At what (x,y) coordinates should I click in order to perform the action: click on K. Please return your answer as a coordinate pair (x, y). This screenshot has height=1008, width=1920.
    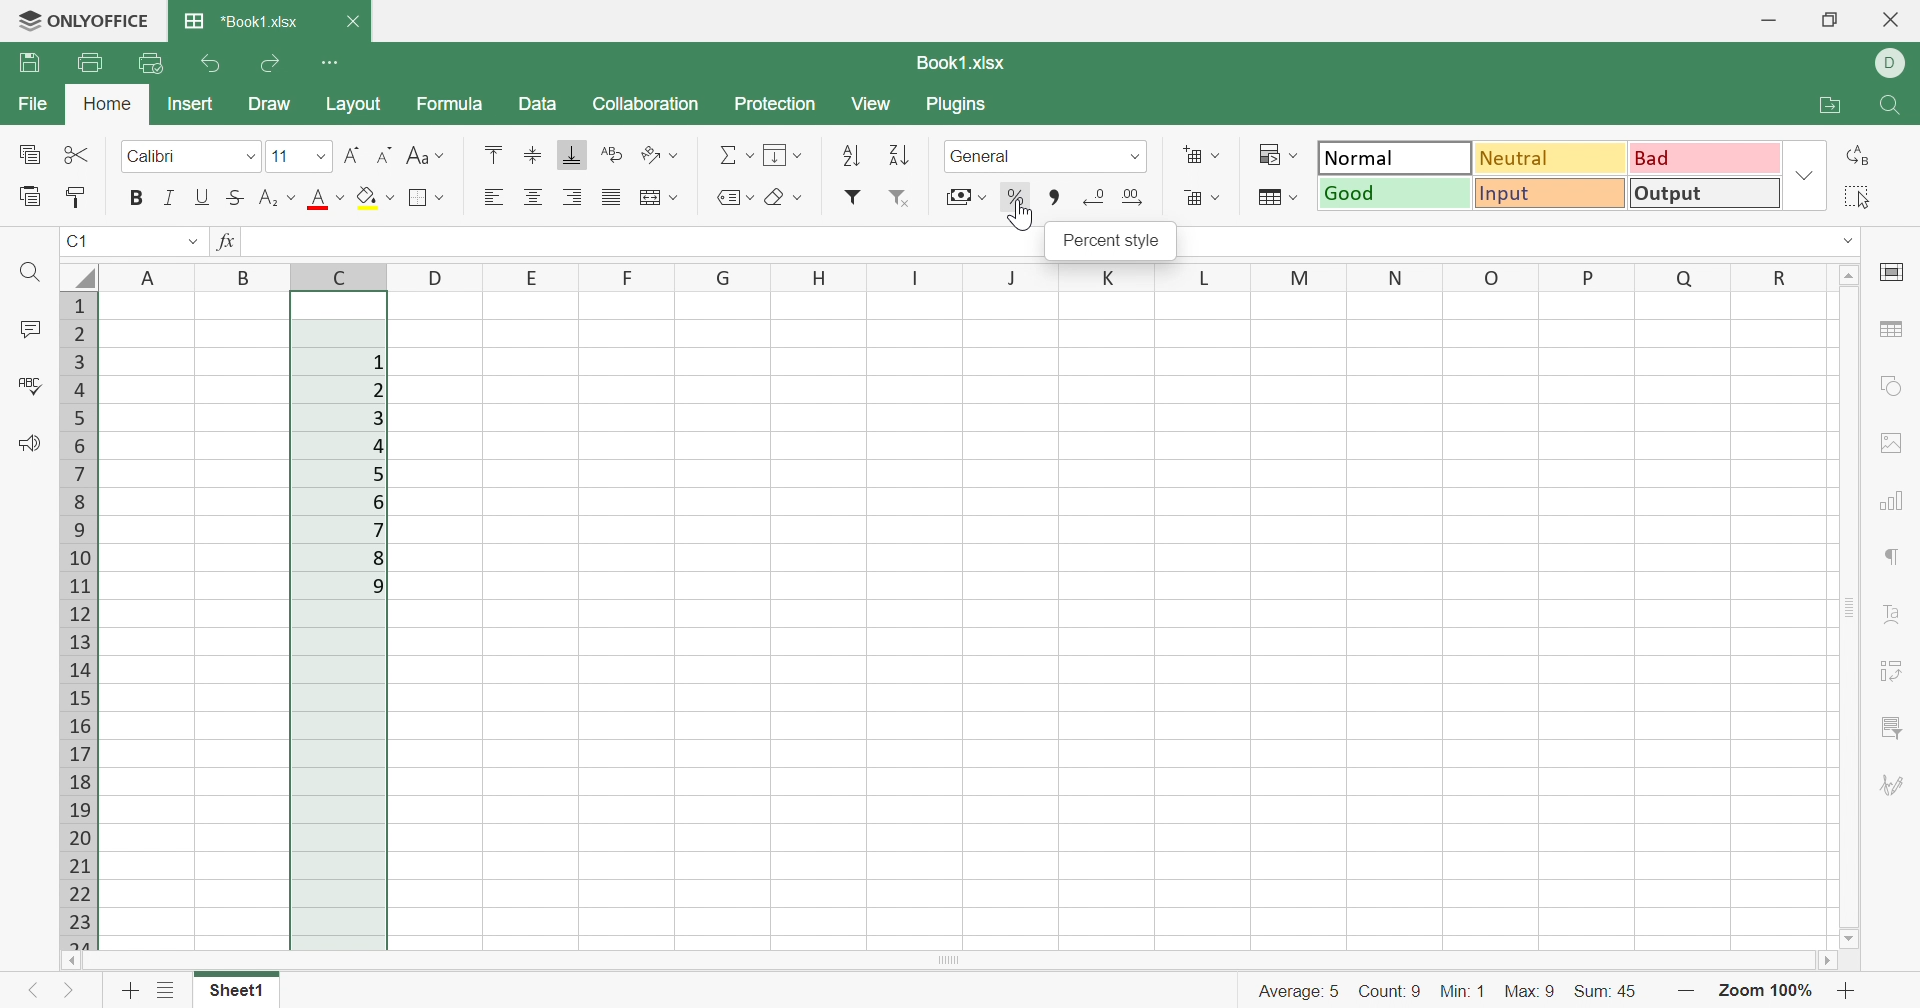
    Looking at the image, I should click on (1109, 277).